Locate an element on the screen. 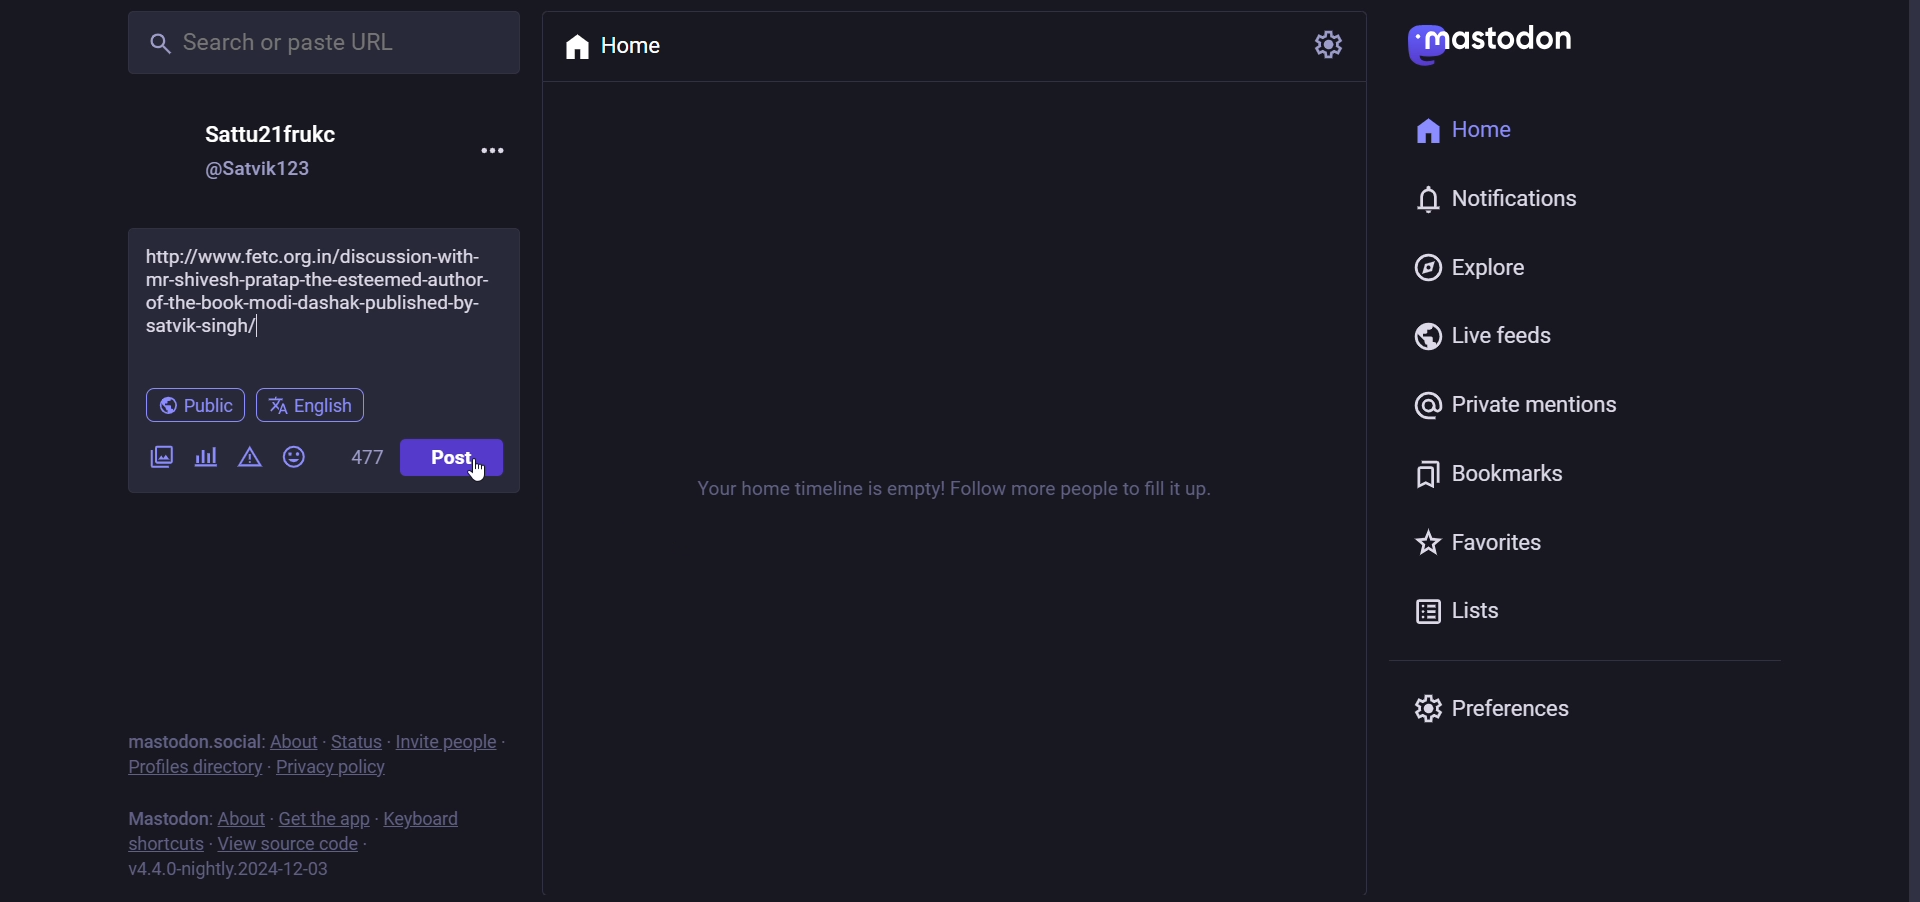 The image size is (1920, 902). list is located at coordinates (1457, 610).